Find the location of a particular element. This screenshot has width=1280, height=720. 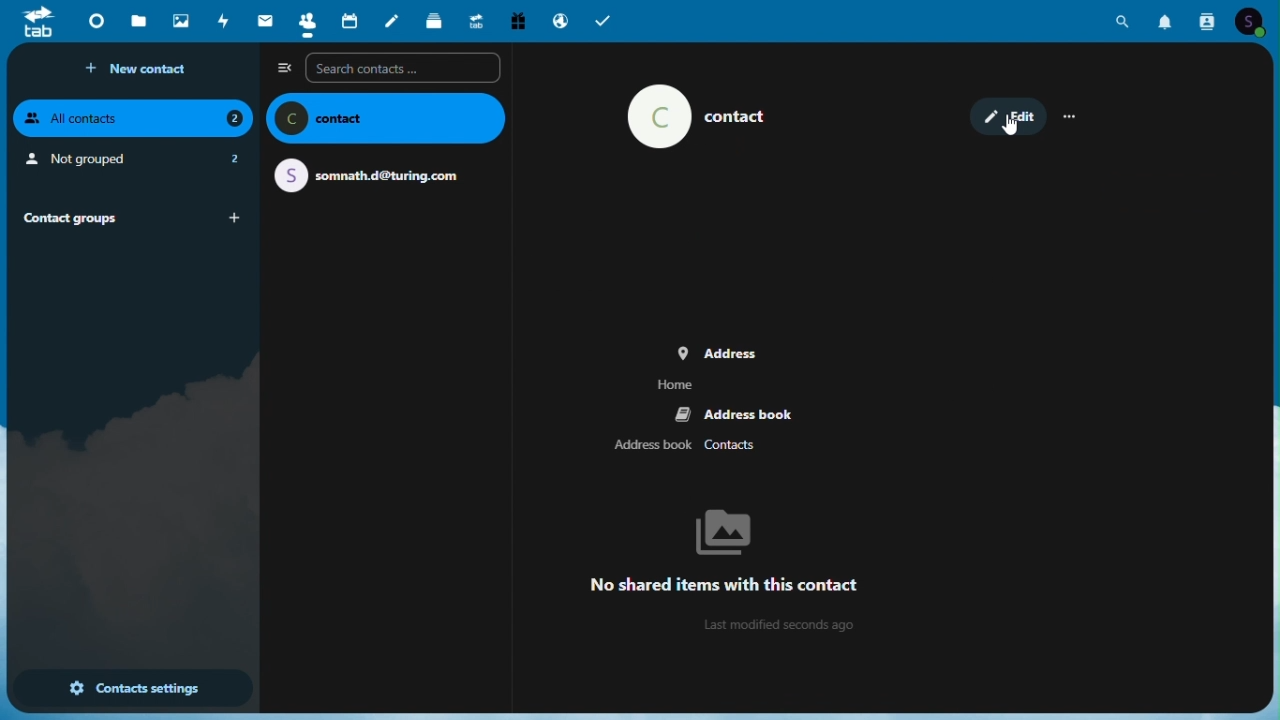

address is located at coordinates (728, 351).